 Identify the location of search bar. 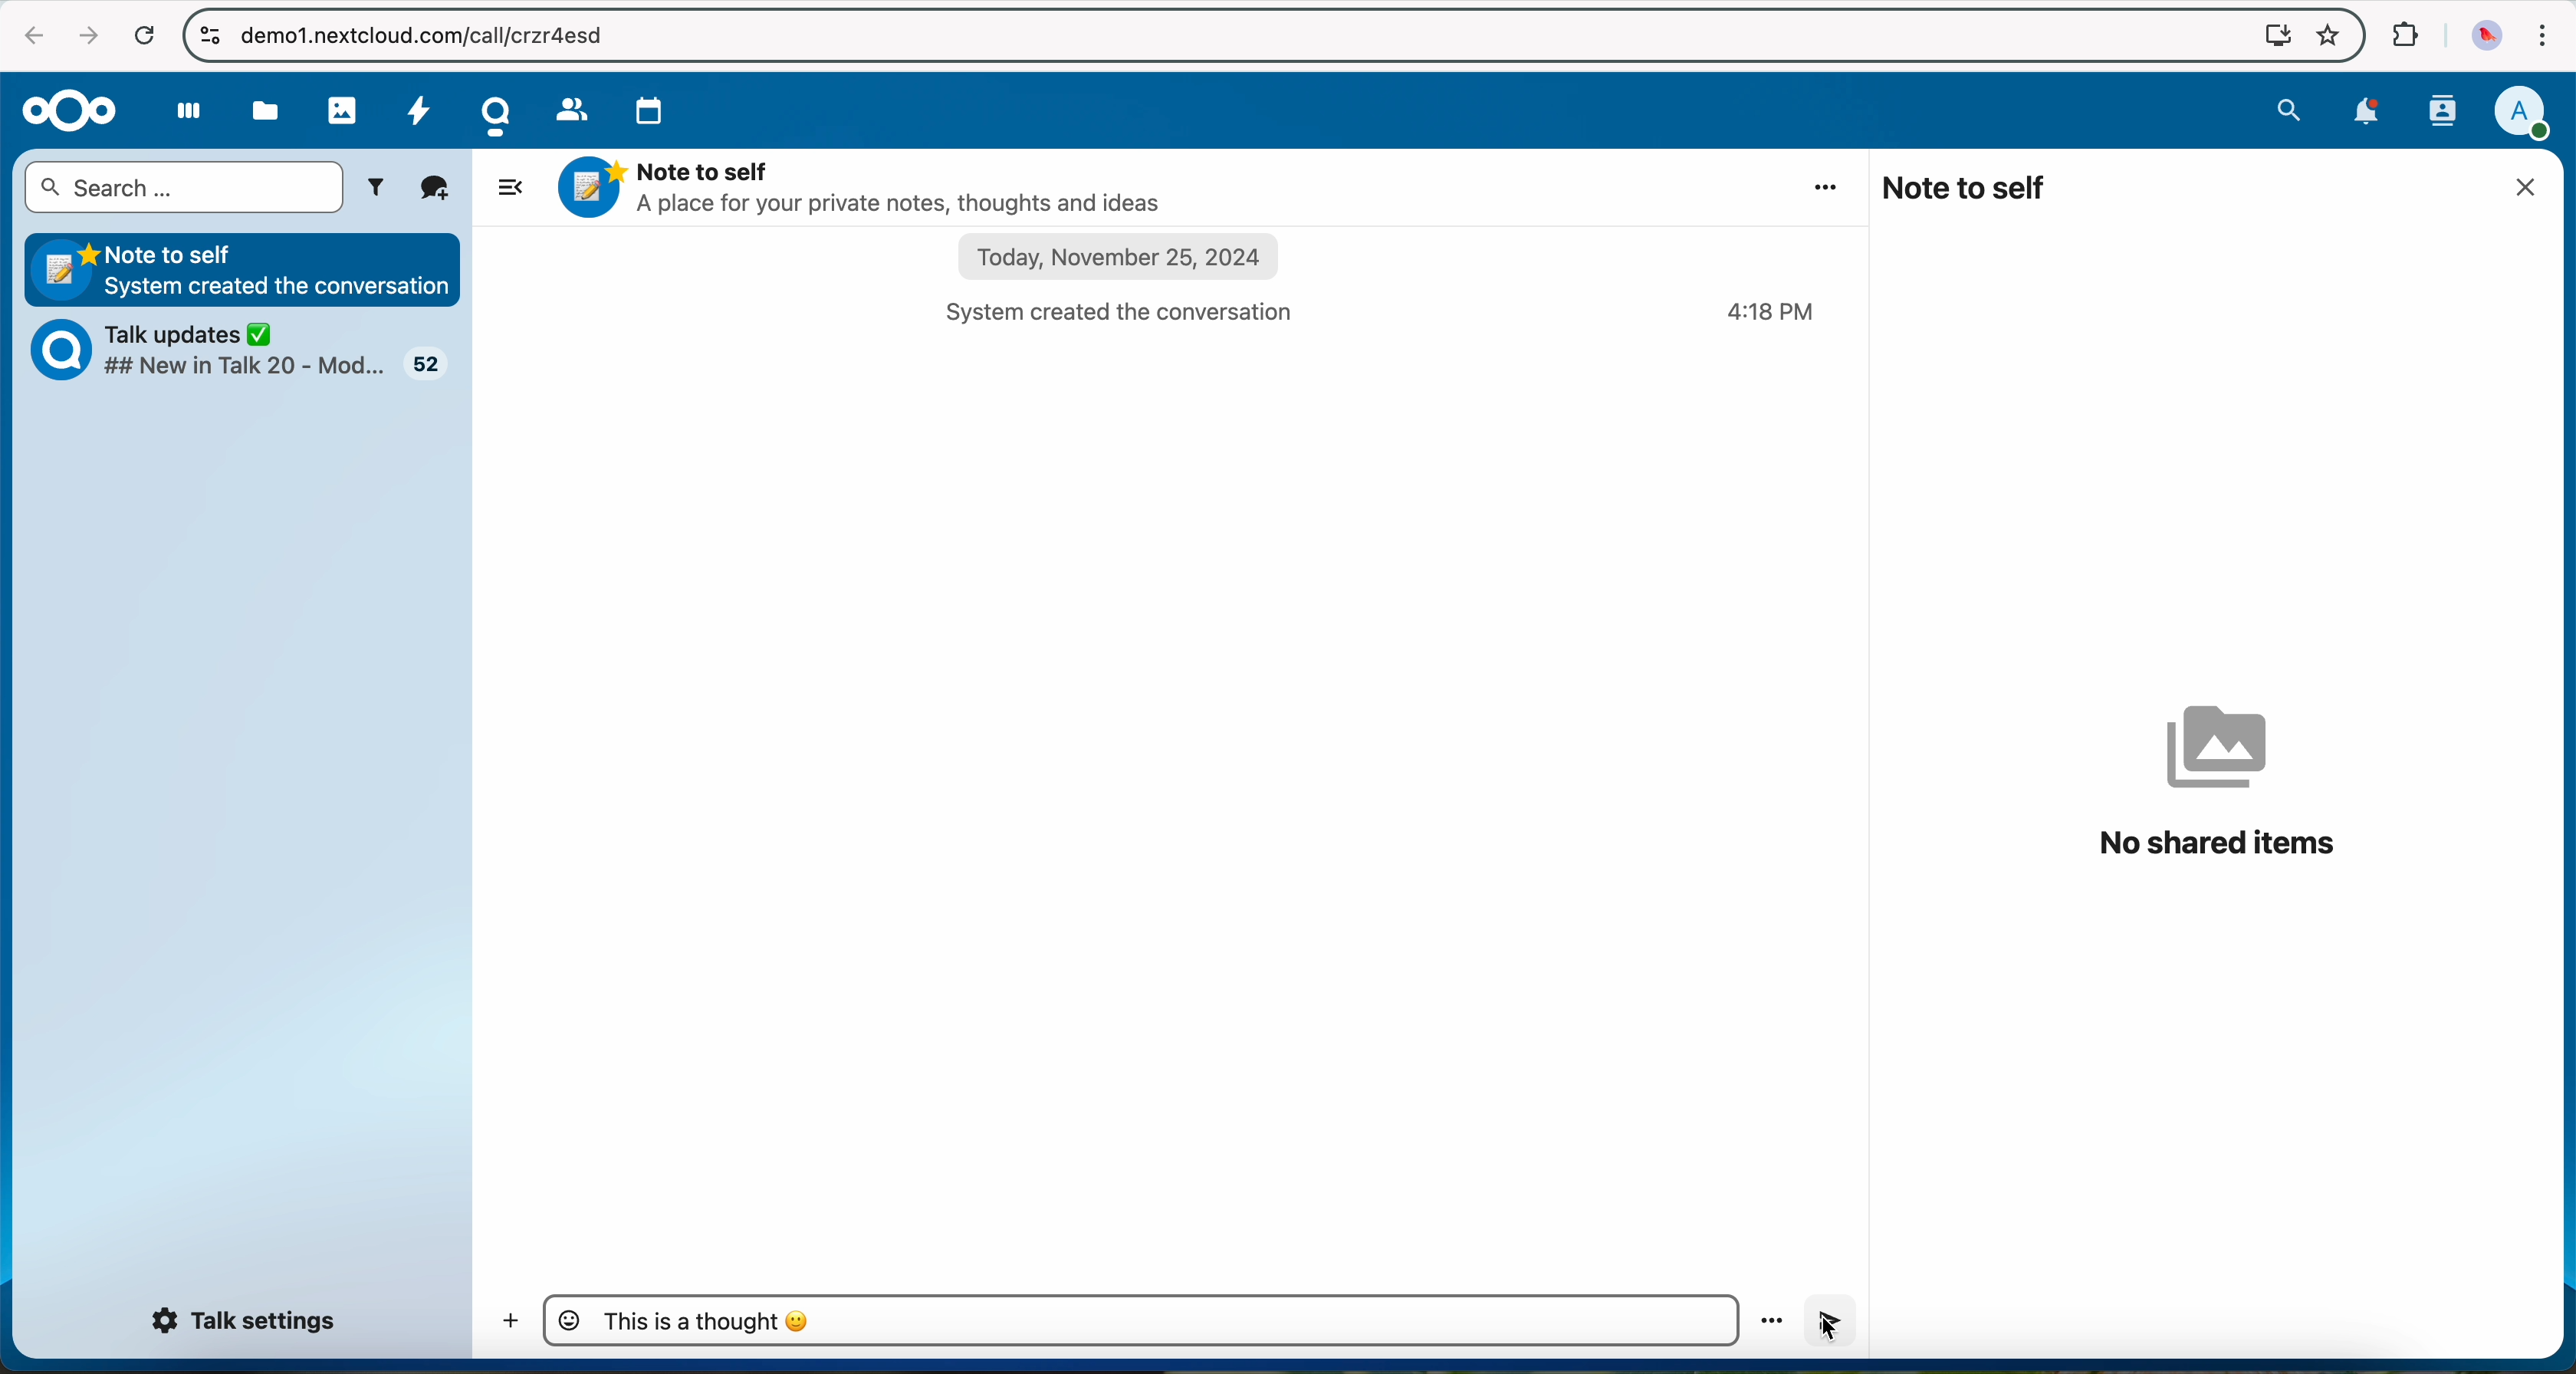
(183, 188).